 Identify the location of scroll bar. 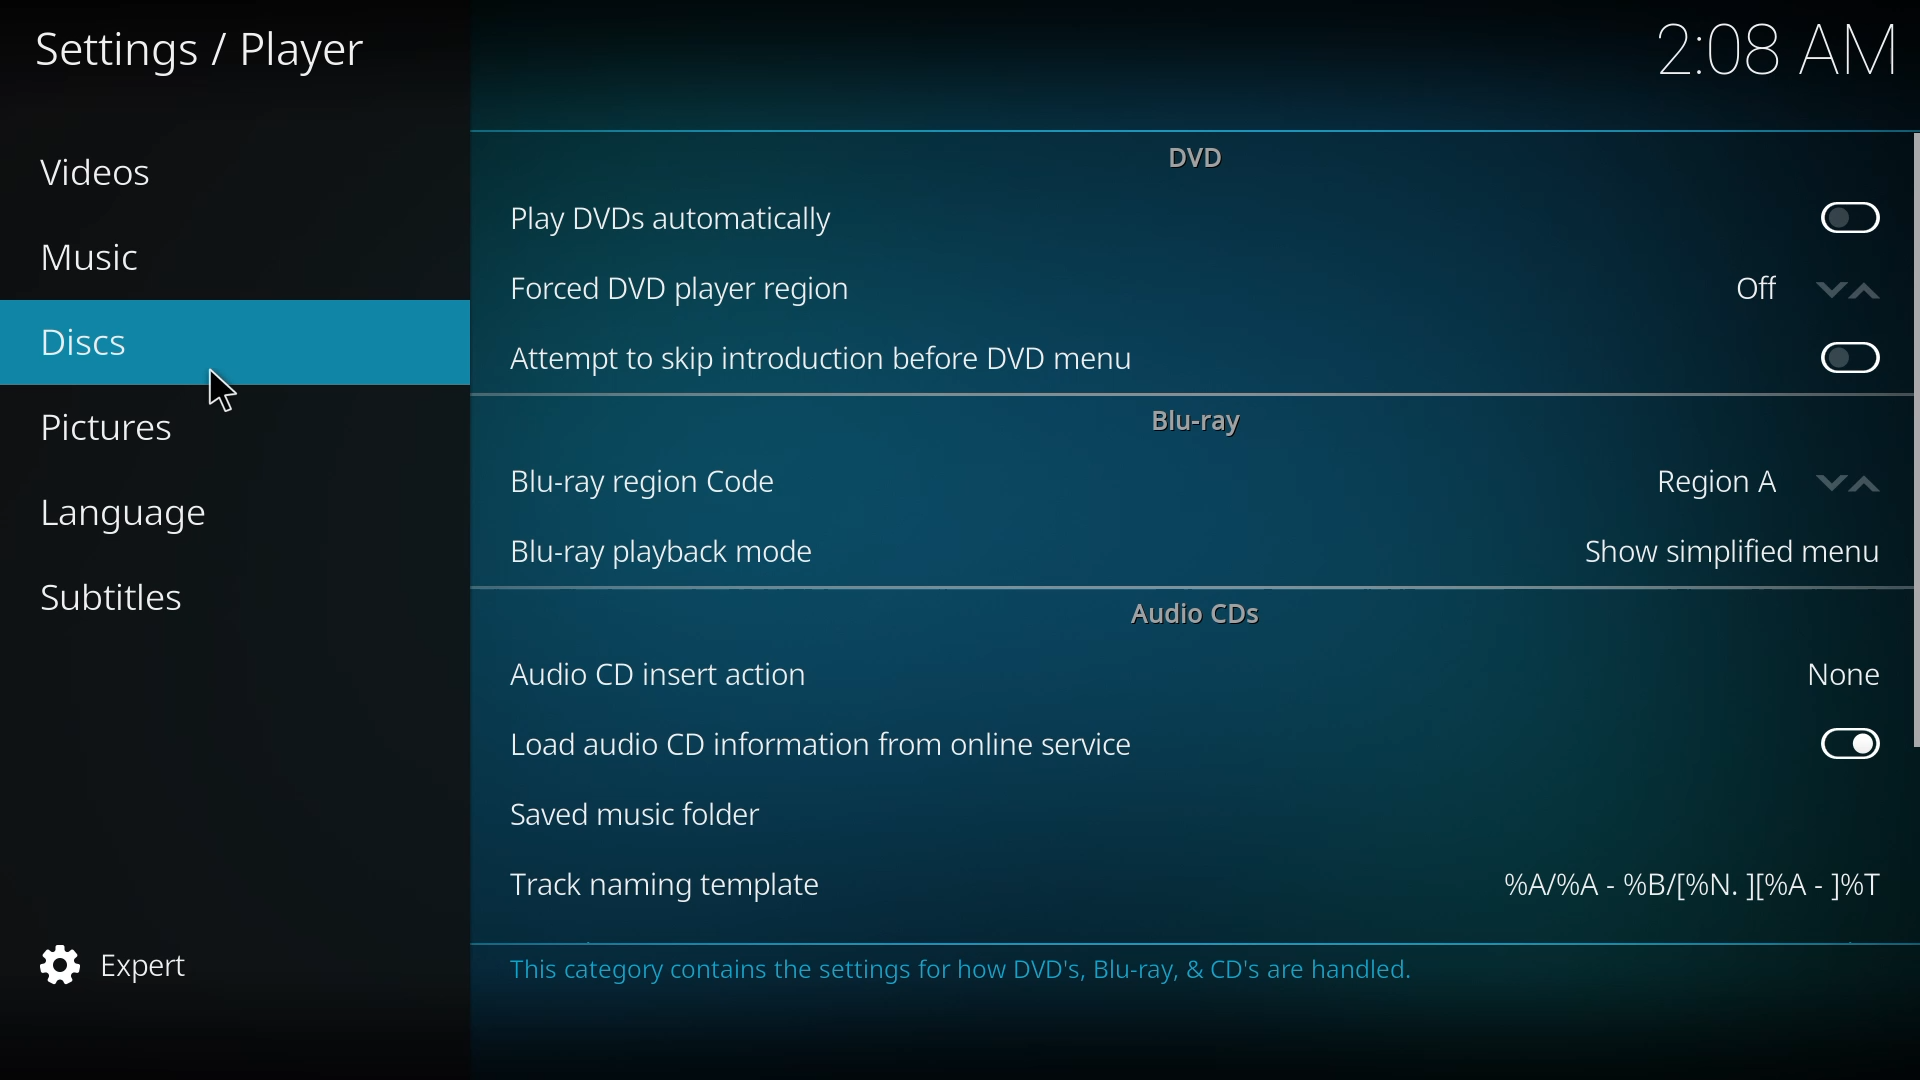
(1916, 442).